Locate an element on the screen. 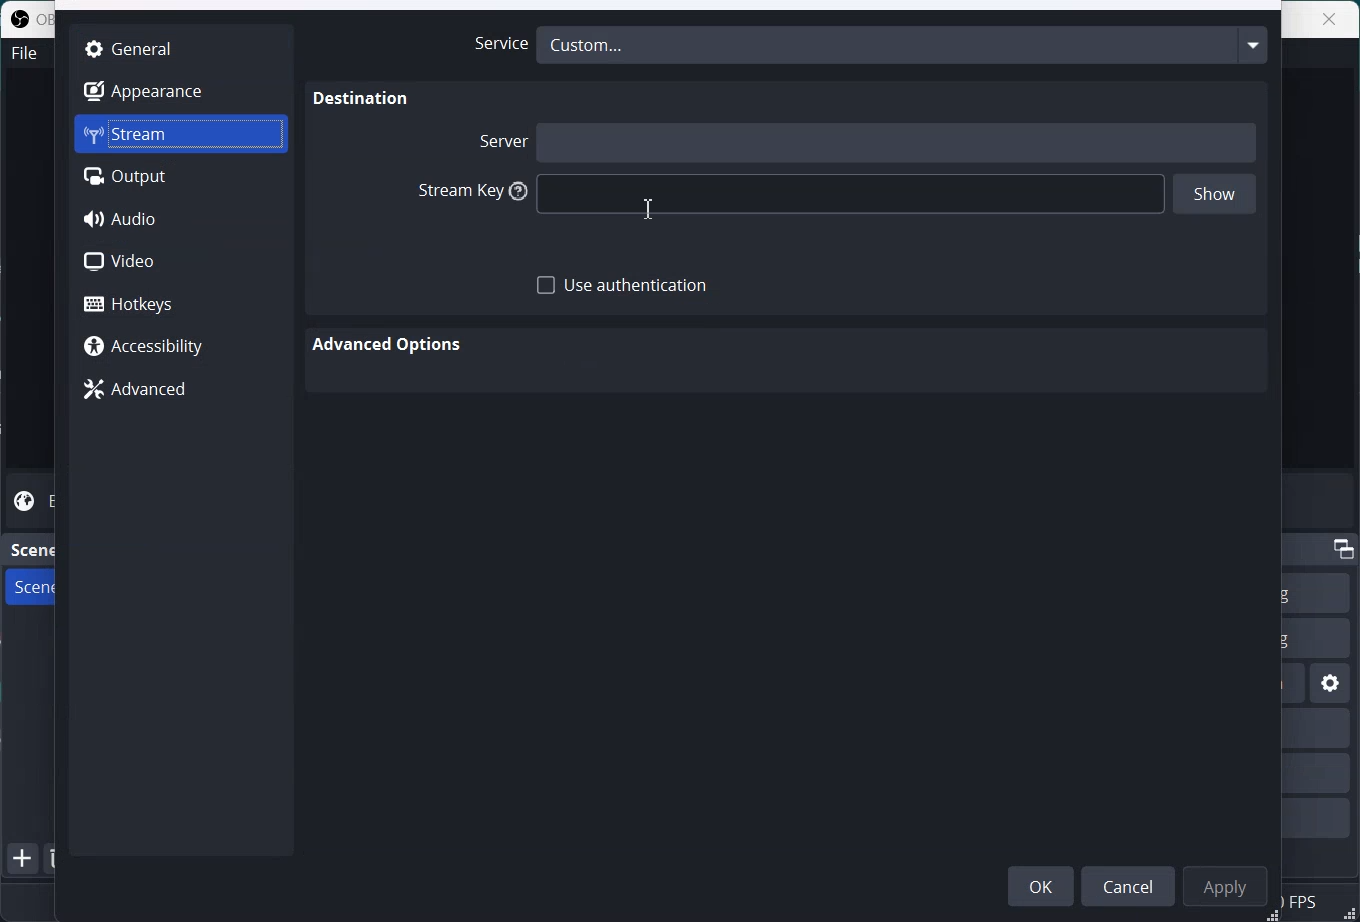 The image size is (1360, 922). Stream is located at coordinates (181, 134).